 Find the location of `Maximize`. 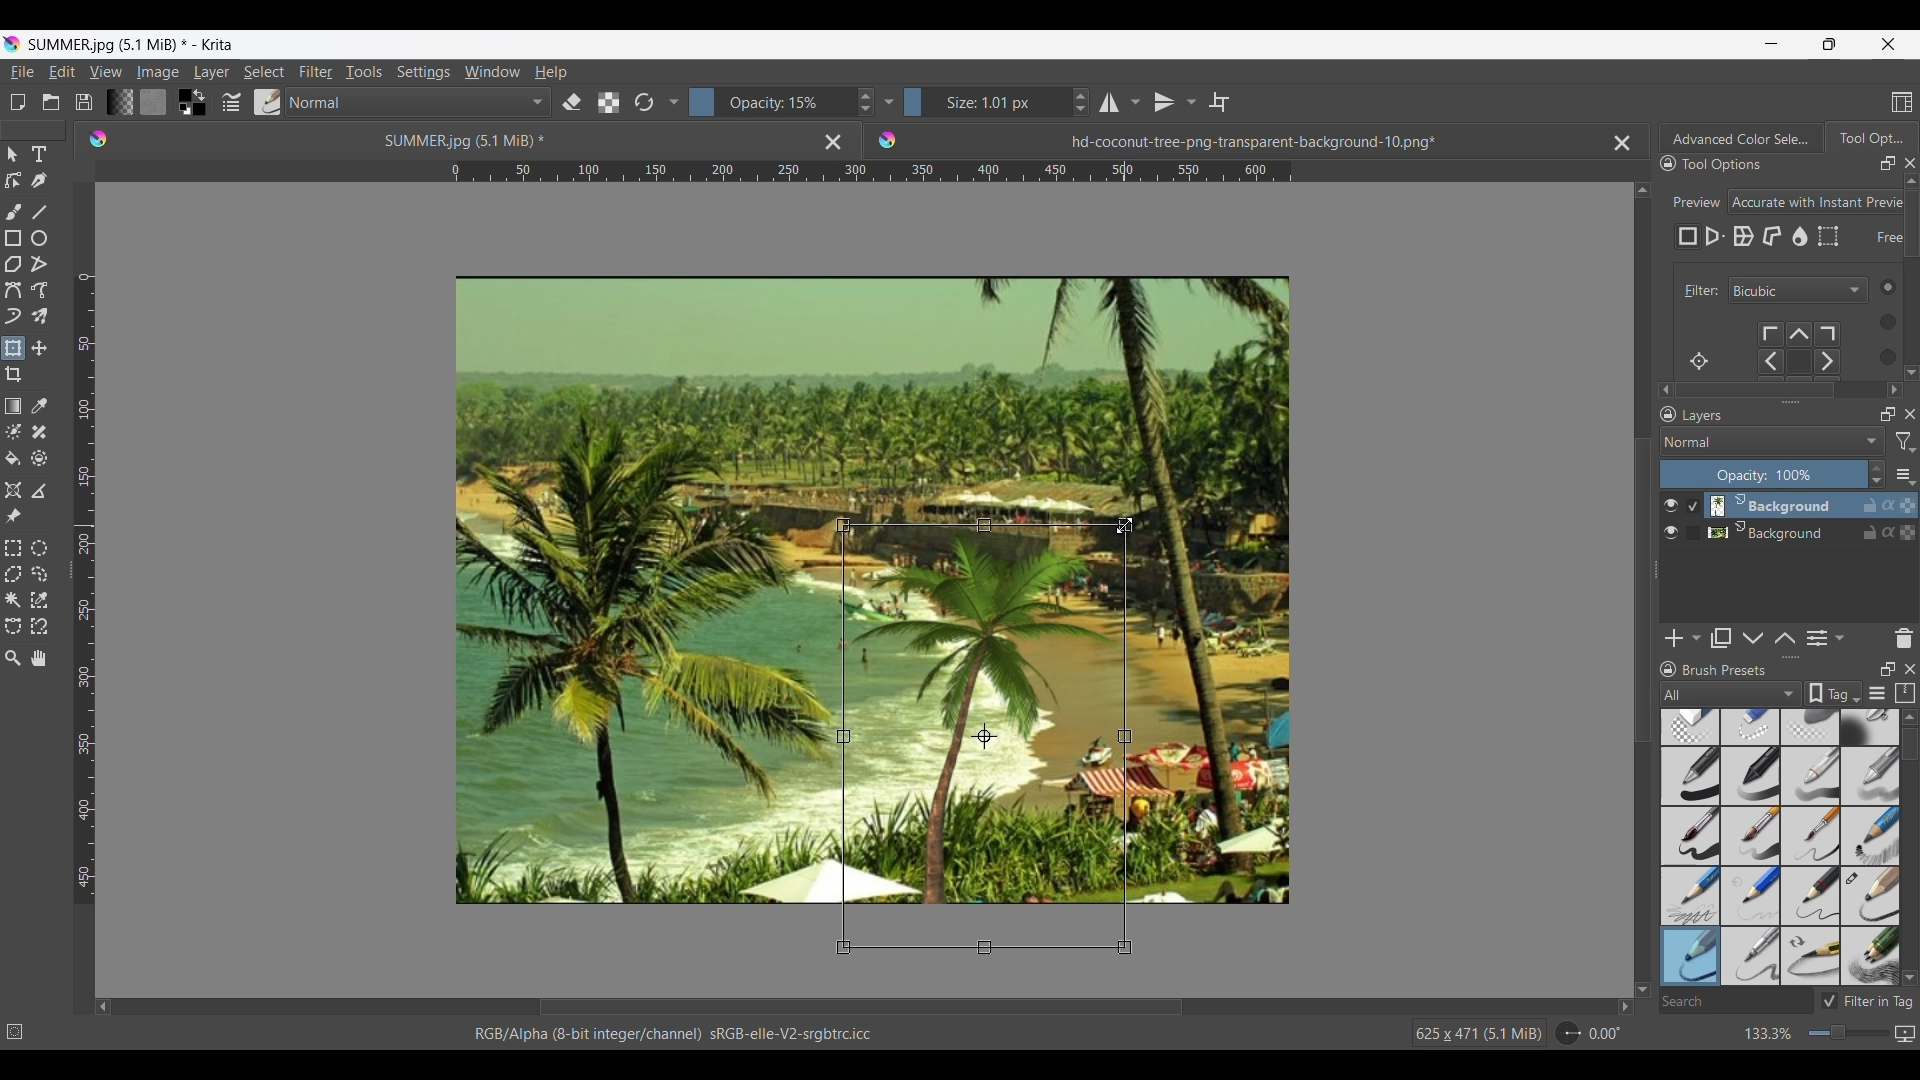

Maximize is located at coordinates (1907, 534).